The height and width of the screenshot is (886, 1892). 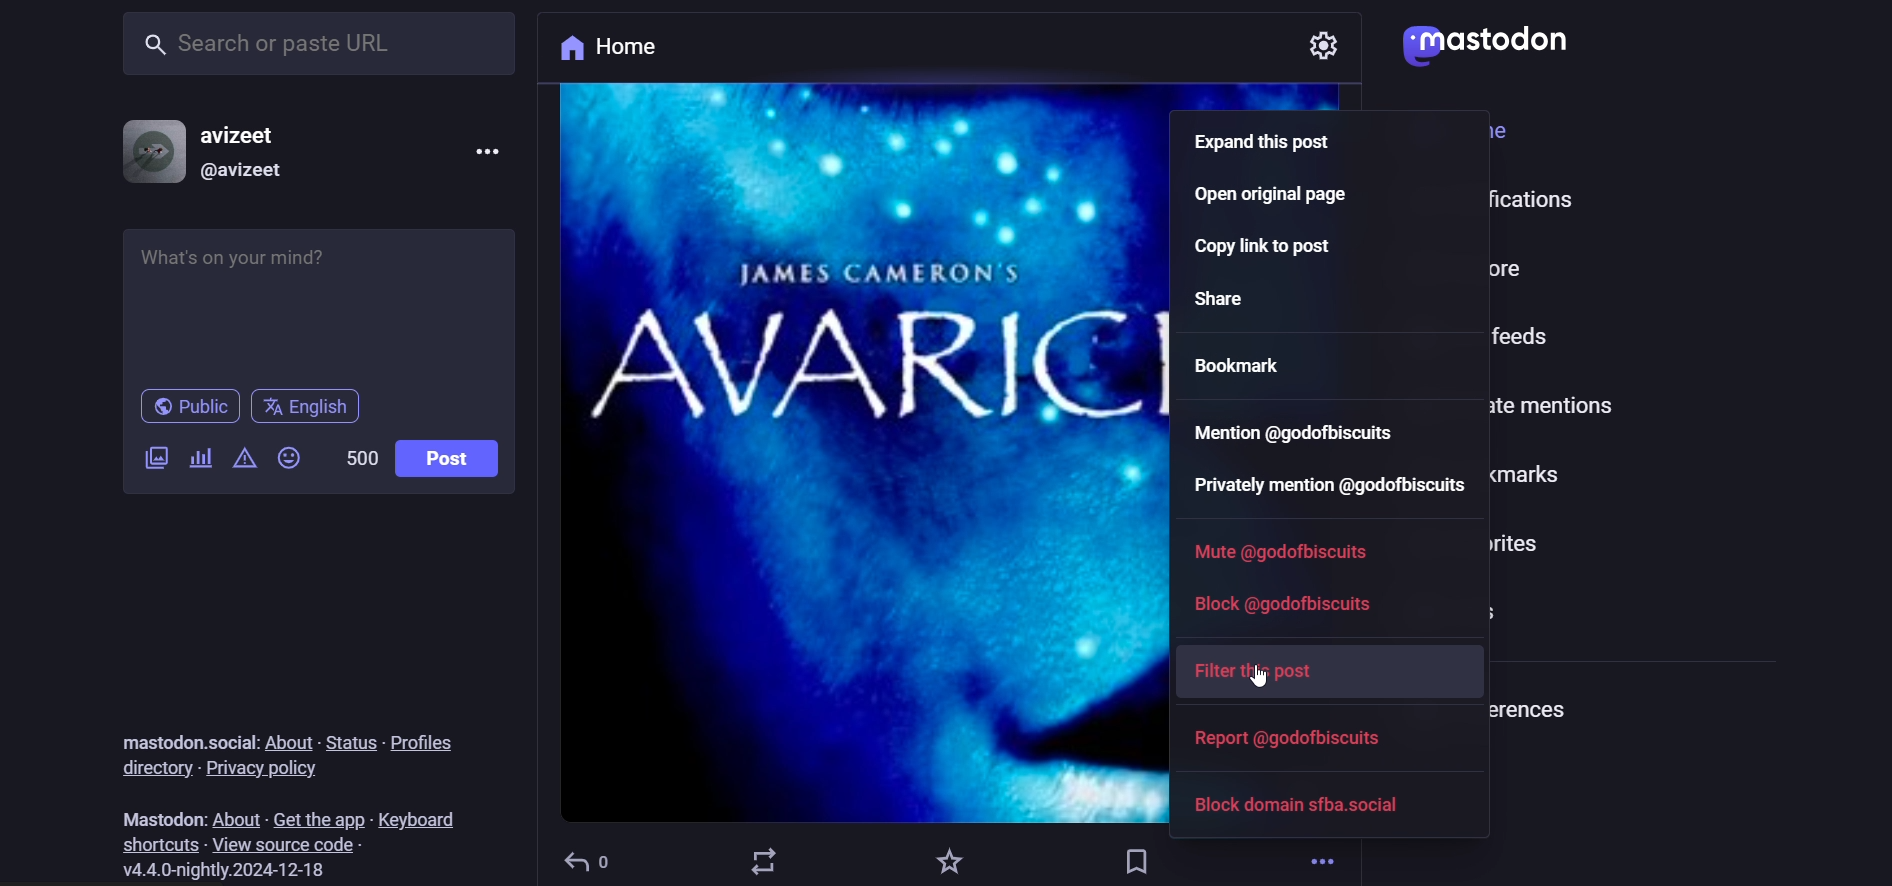 I want to click on privacy policy, so click(x=267, y=770).